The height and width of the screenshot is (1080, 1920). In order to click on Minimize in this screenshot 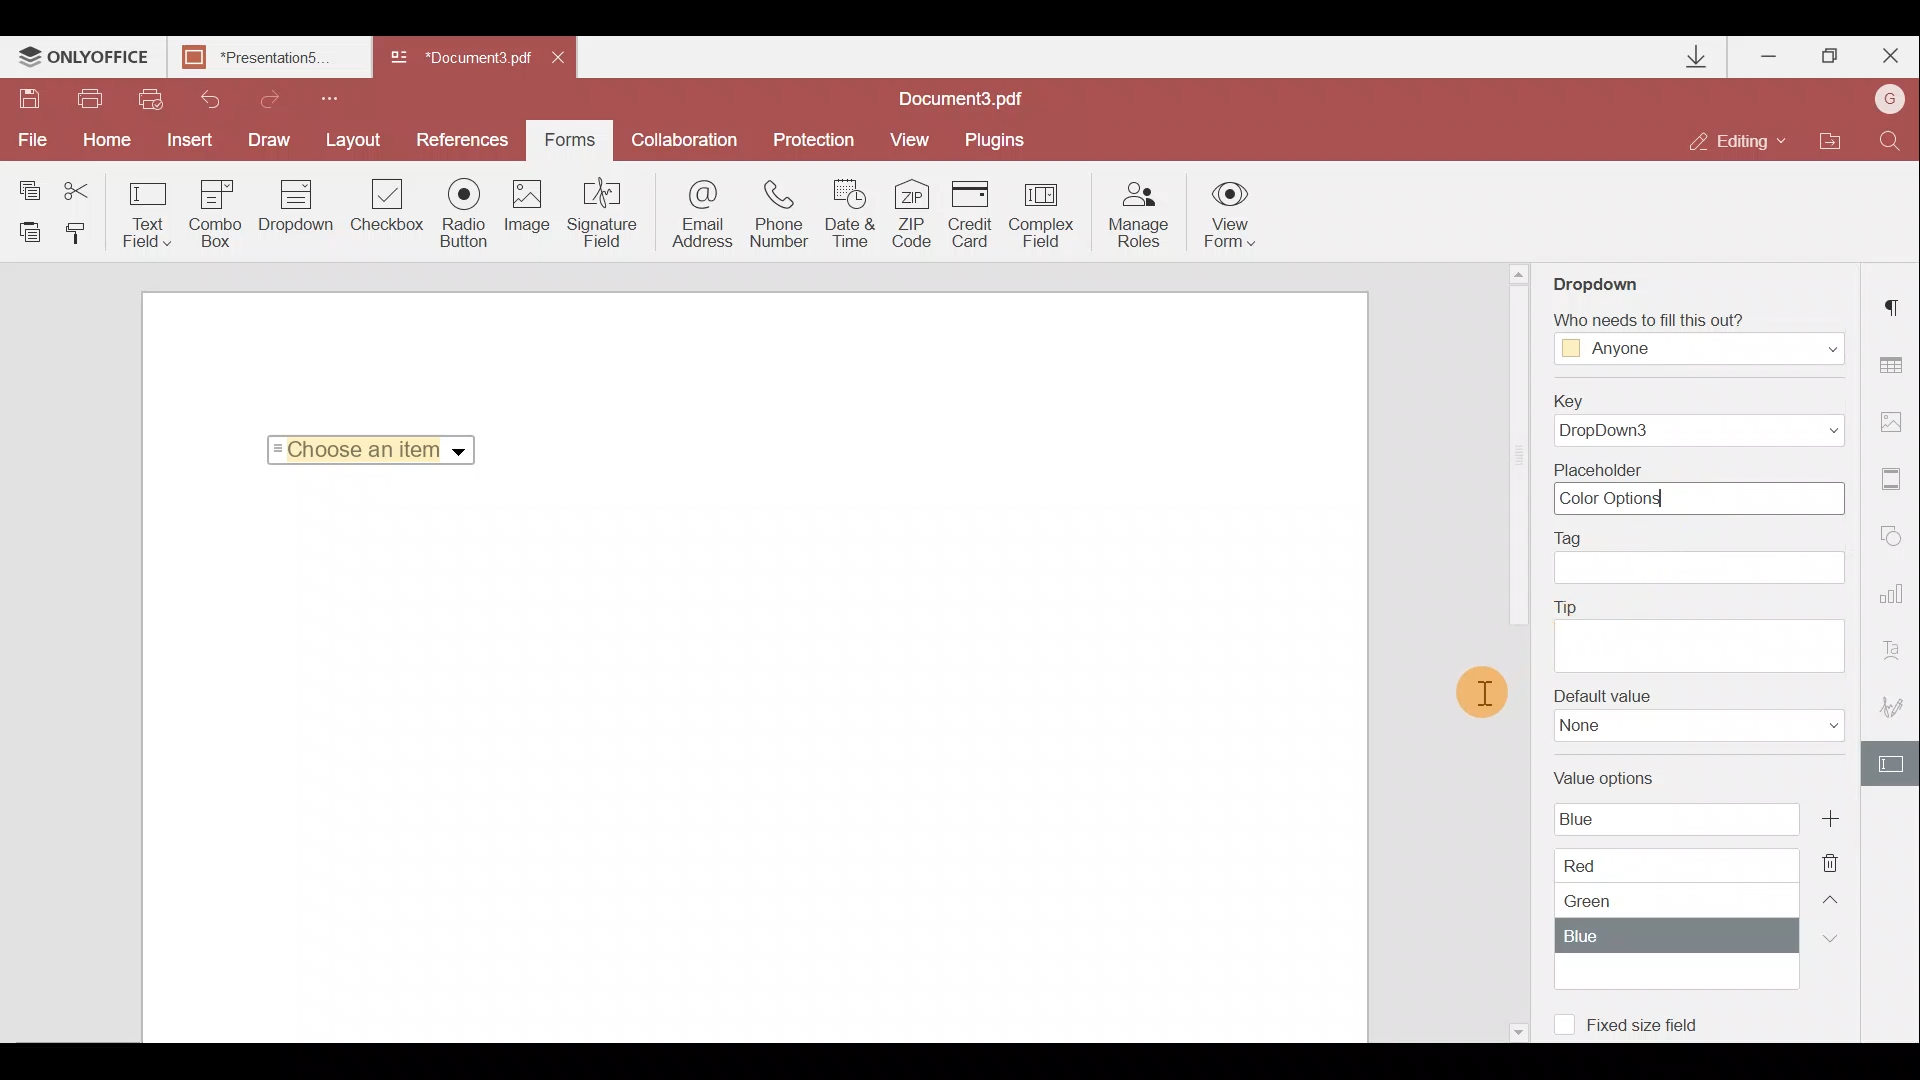, I will do `click(1766, 56)`.